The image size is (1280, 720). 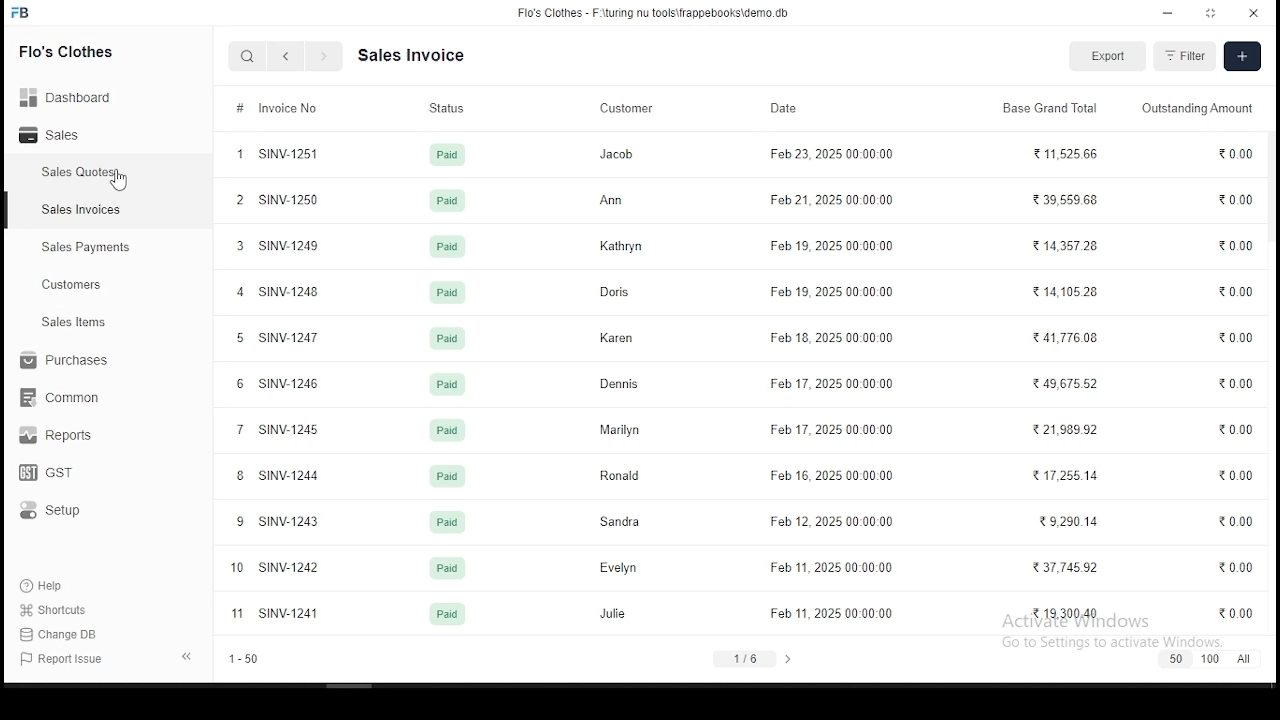 What do you see at coordinates (274, 110) in the screenshot?
I see `invoice flow` at bounding box center [274, 110].